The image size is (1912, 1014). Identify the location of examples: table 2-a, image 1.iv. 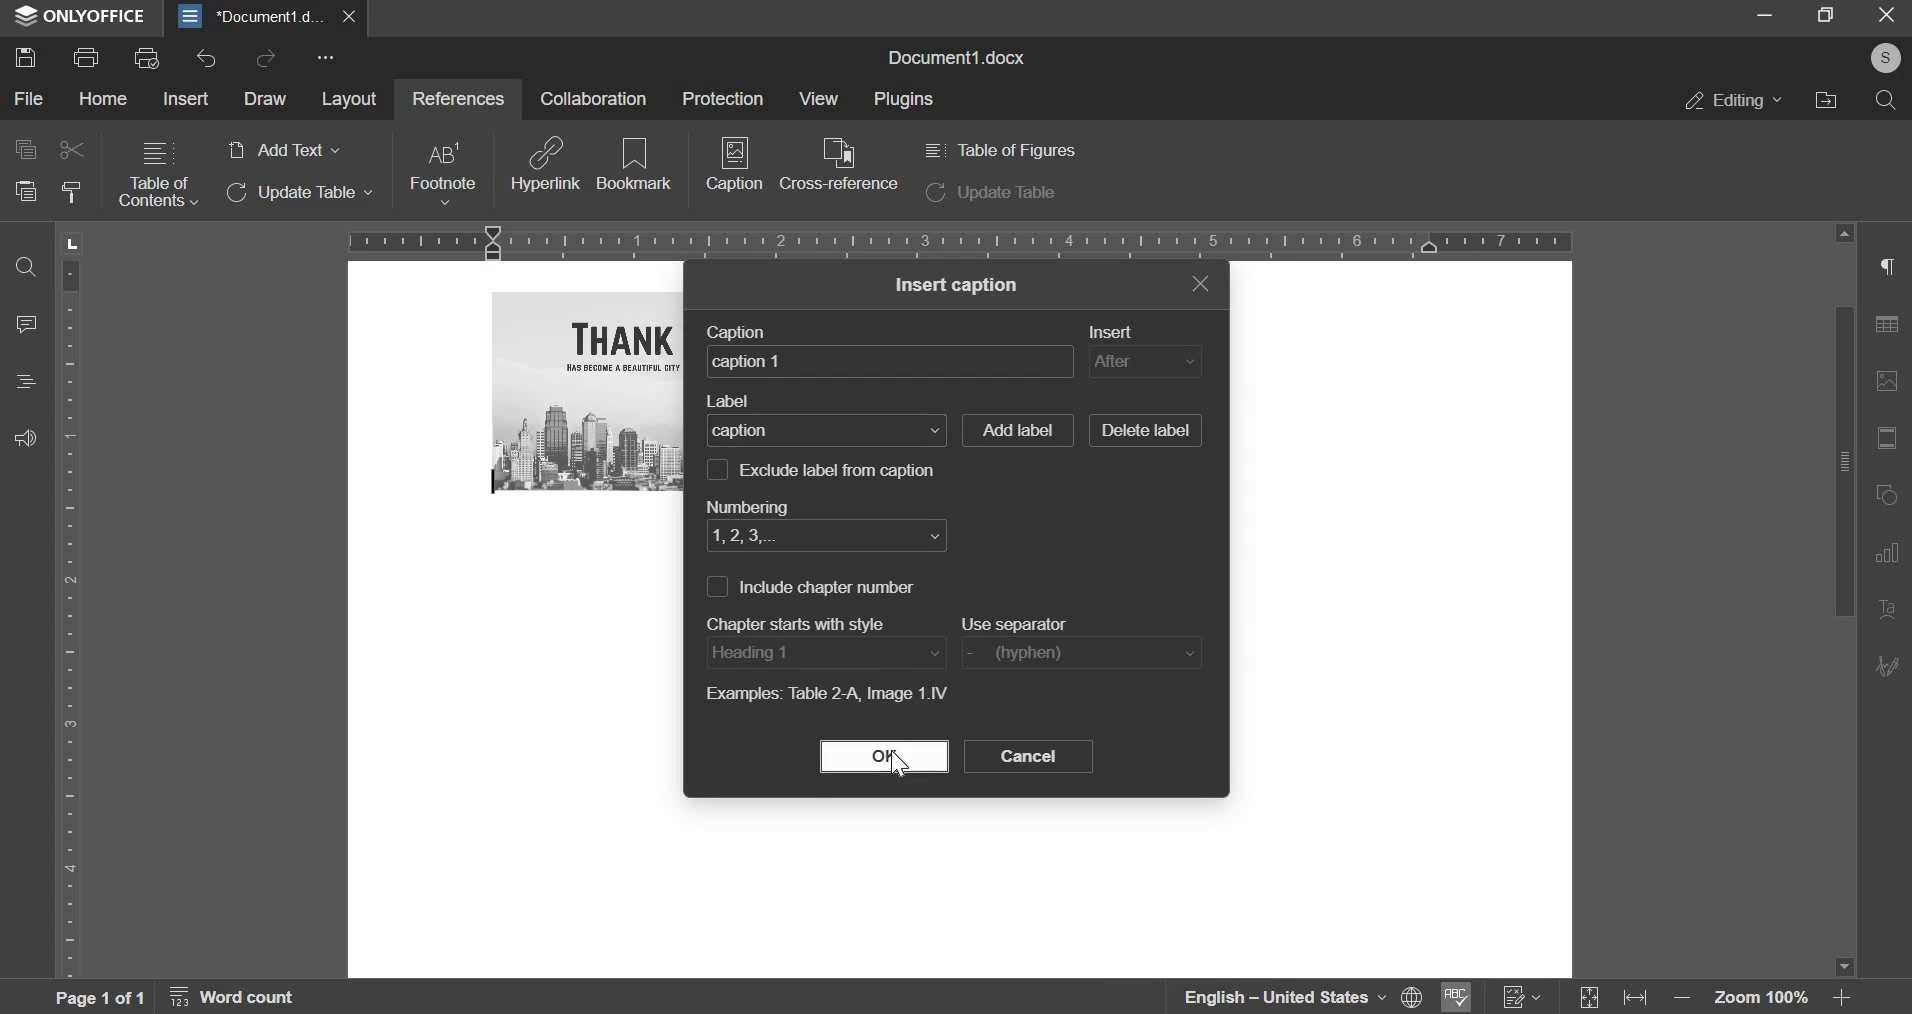
(825, 696).